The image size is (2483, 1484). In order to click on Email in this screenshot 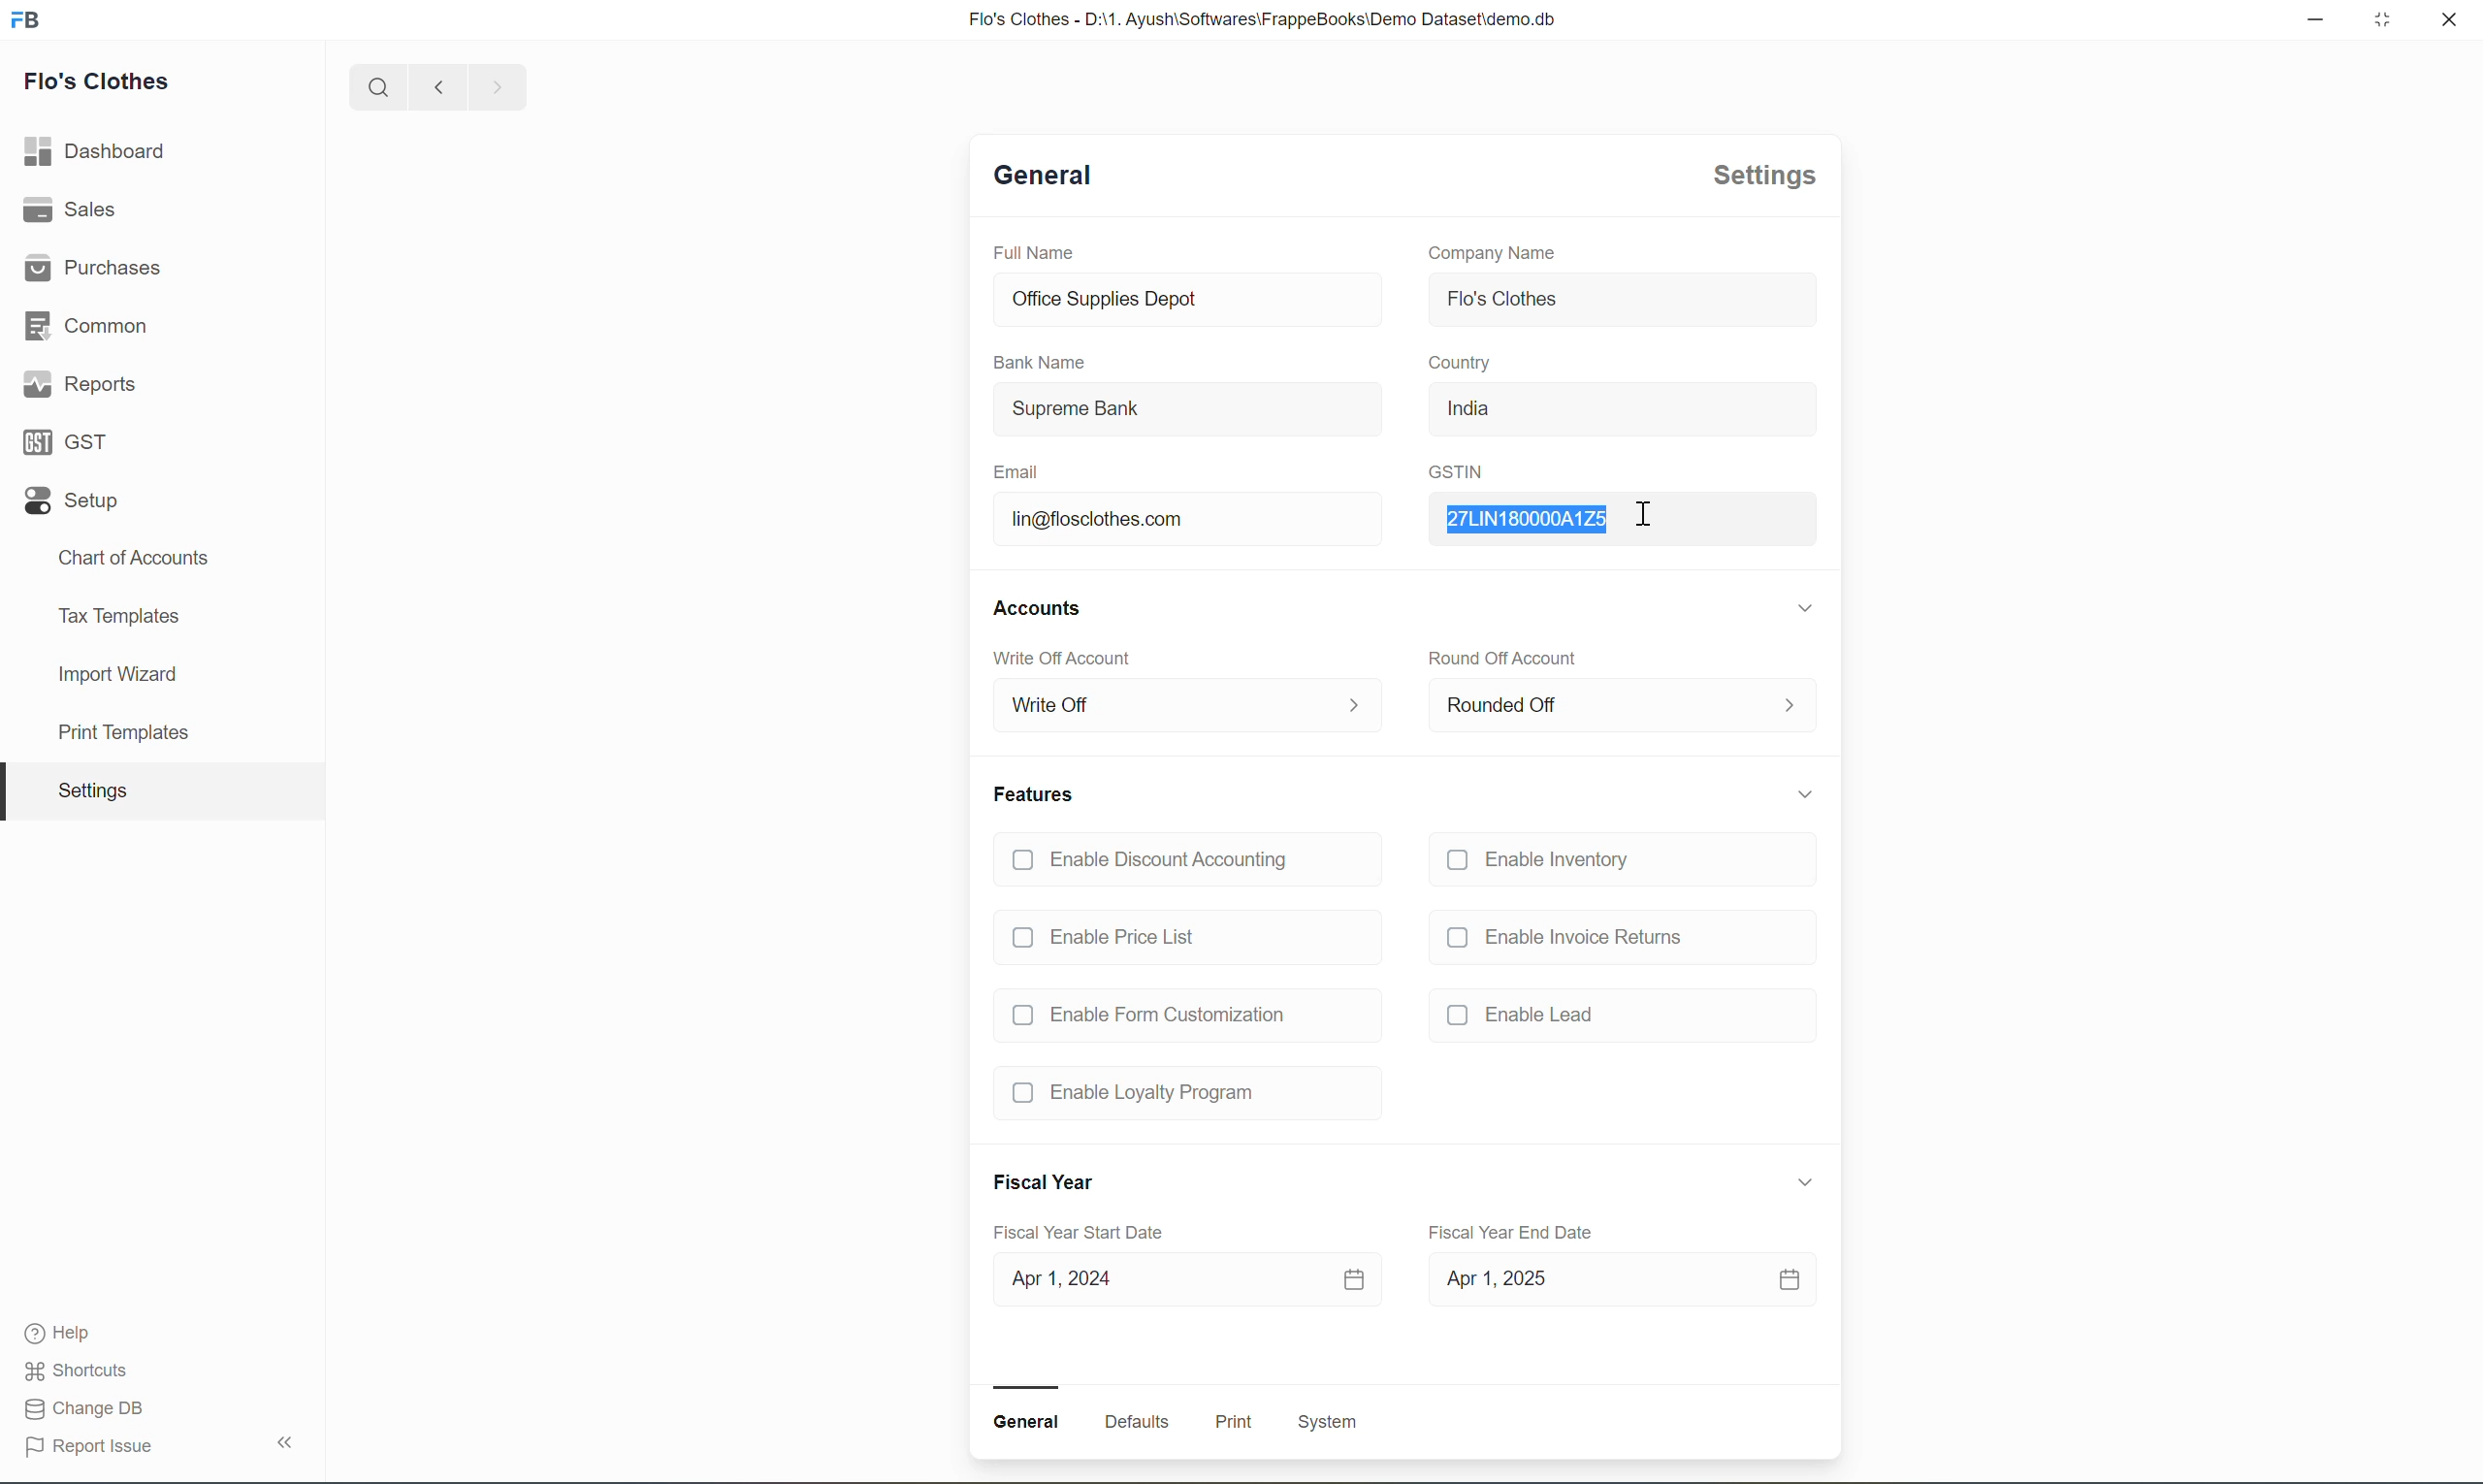, I will do `click(1018, 471)`.